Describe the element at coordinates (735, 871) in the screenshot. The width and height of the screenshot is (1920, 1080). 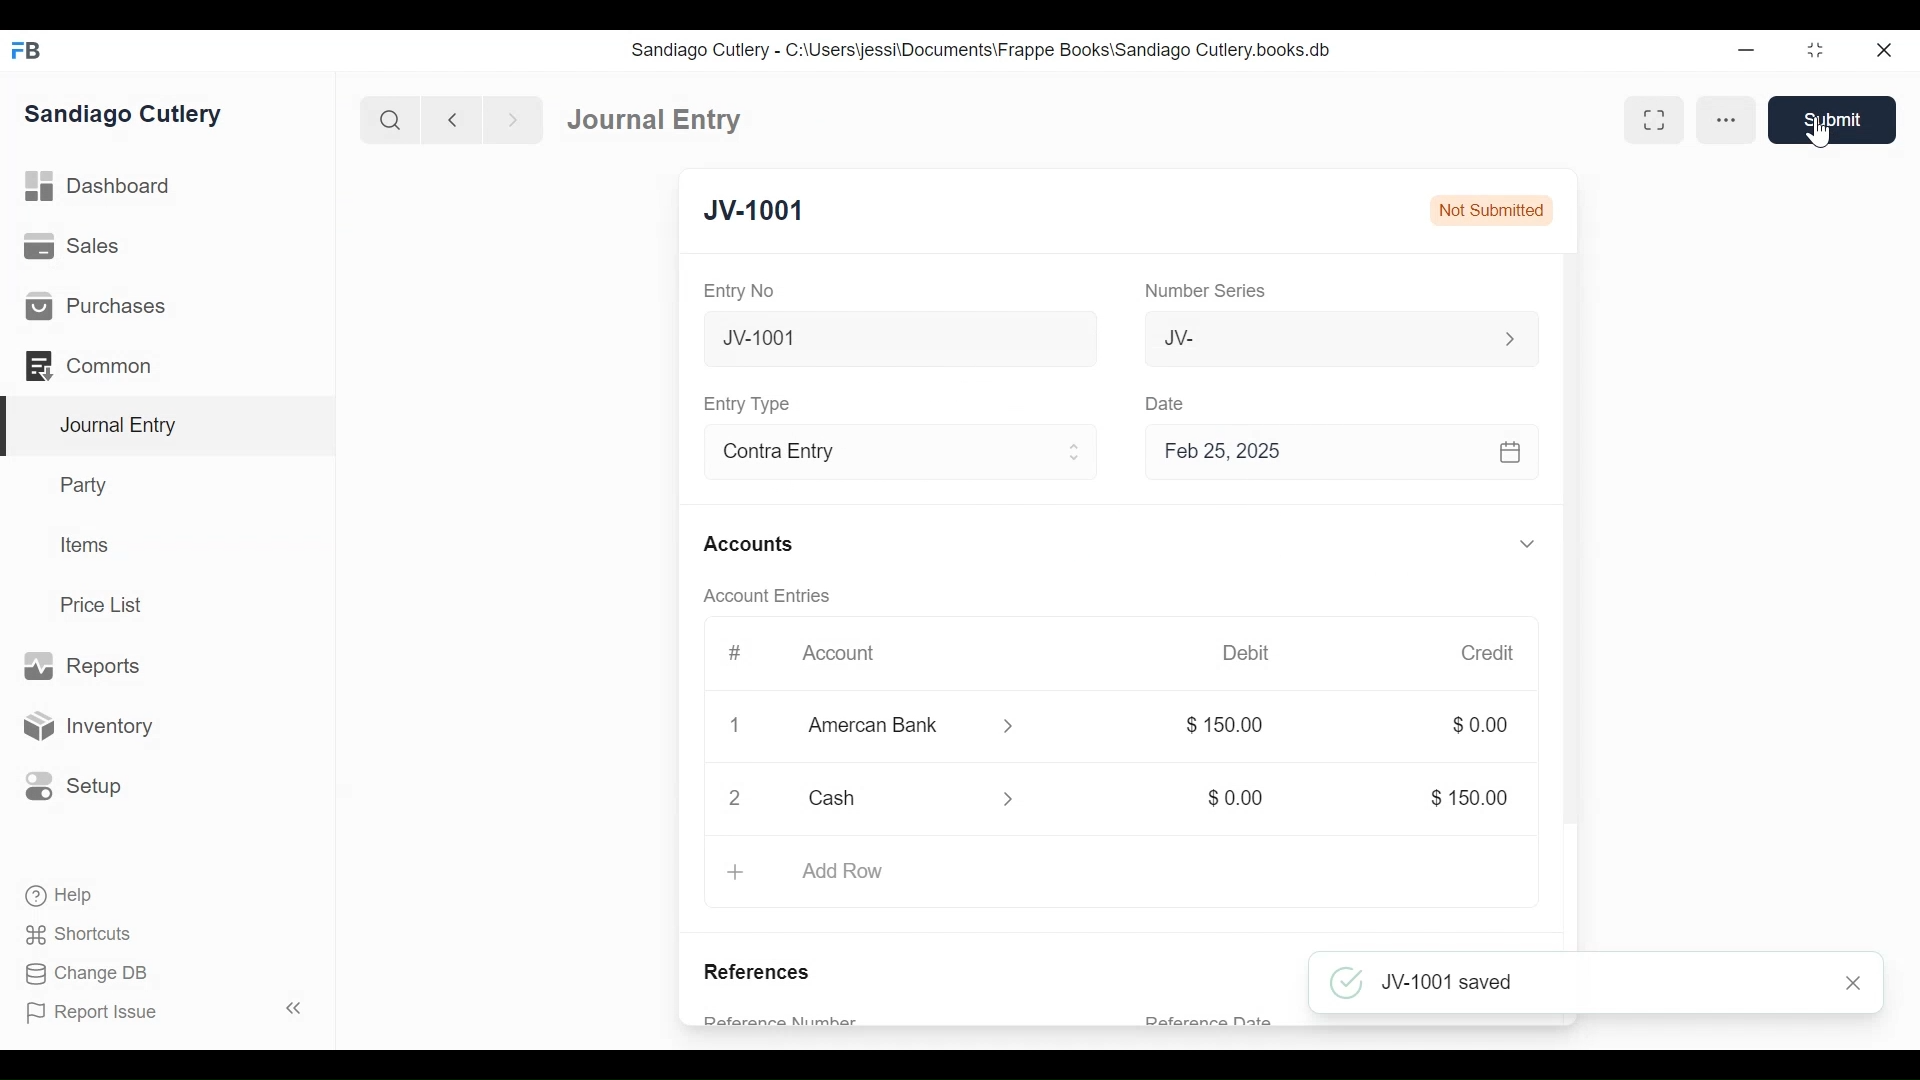
I see `+` at that location.